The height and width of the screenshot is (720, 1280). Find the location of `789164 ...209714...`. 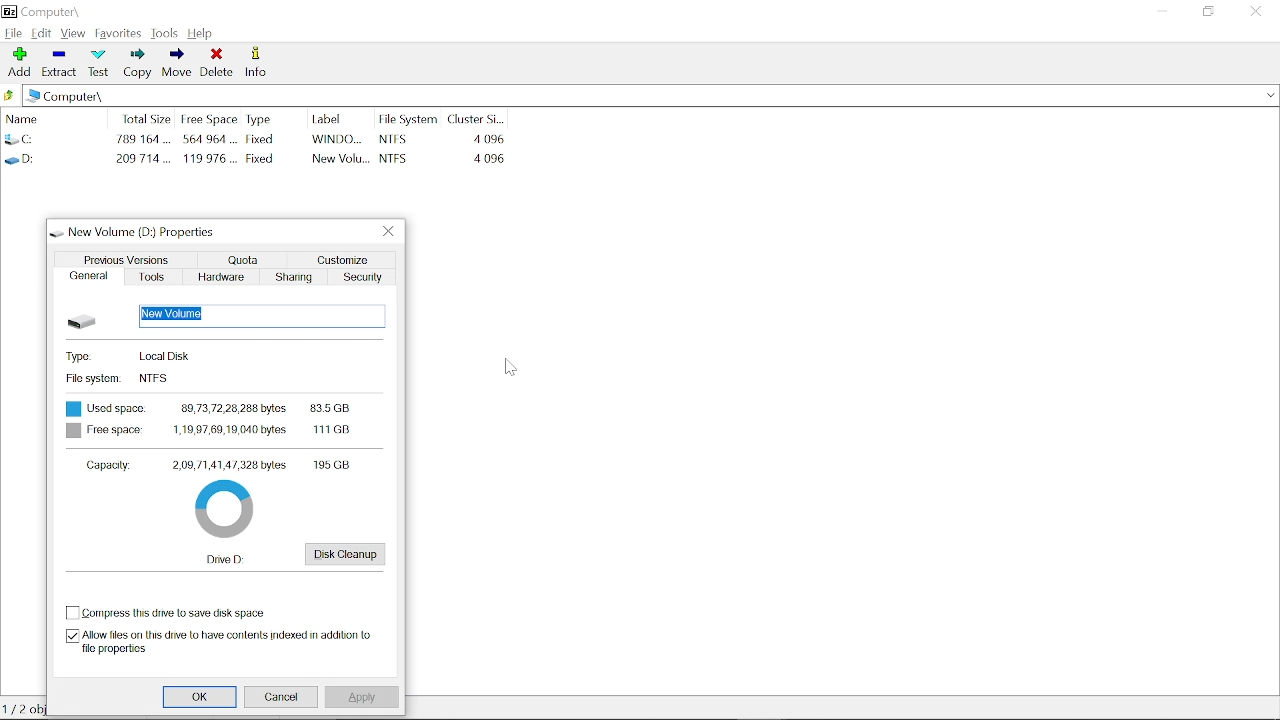

789164 ...209714... is located at coordinates (144, 150).